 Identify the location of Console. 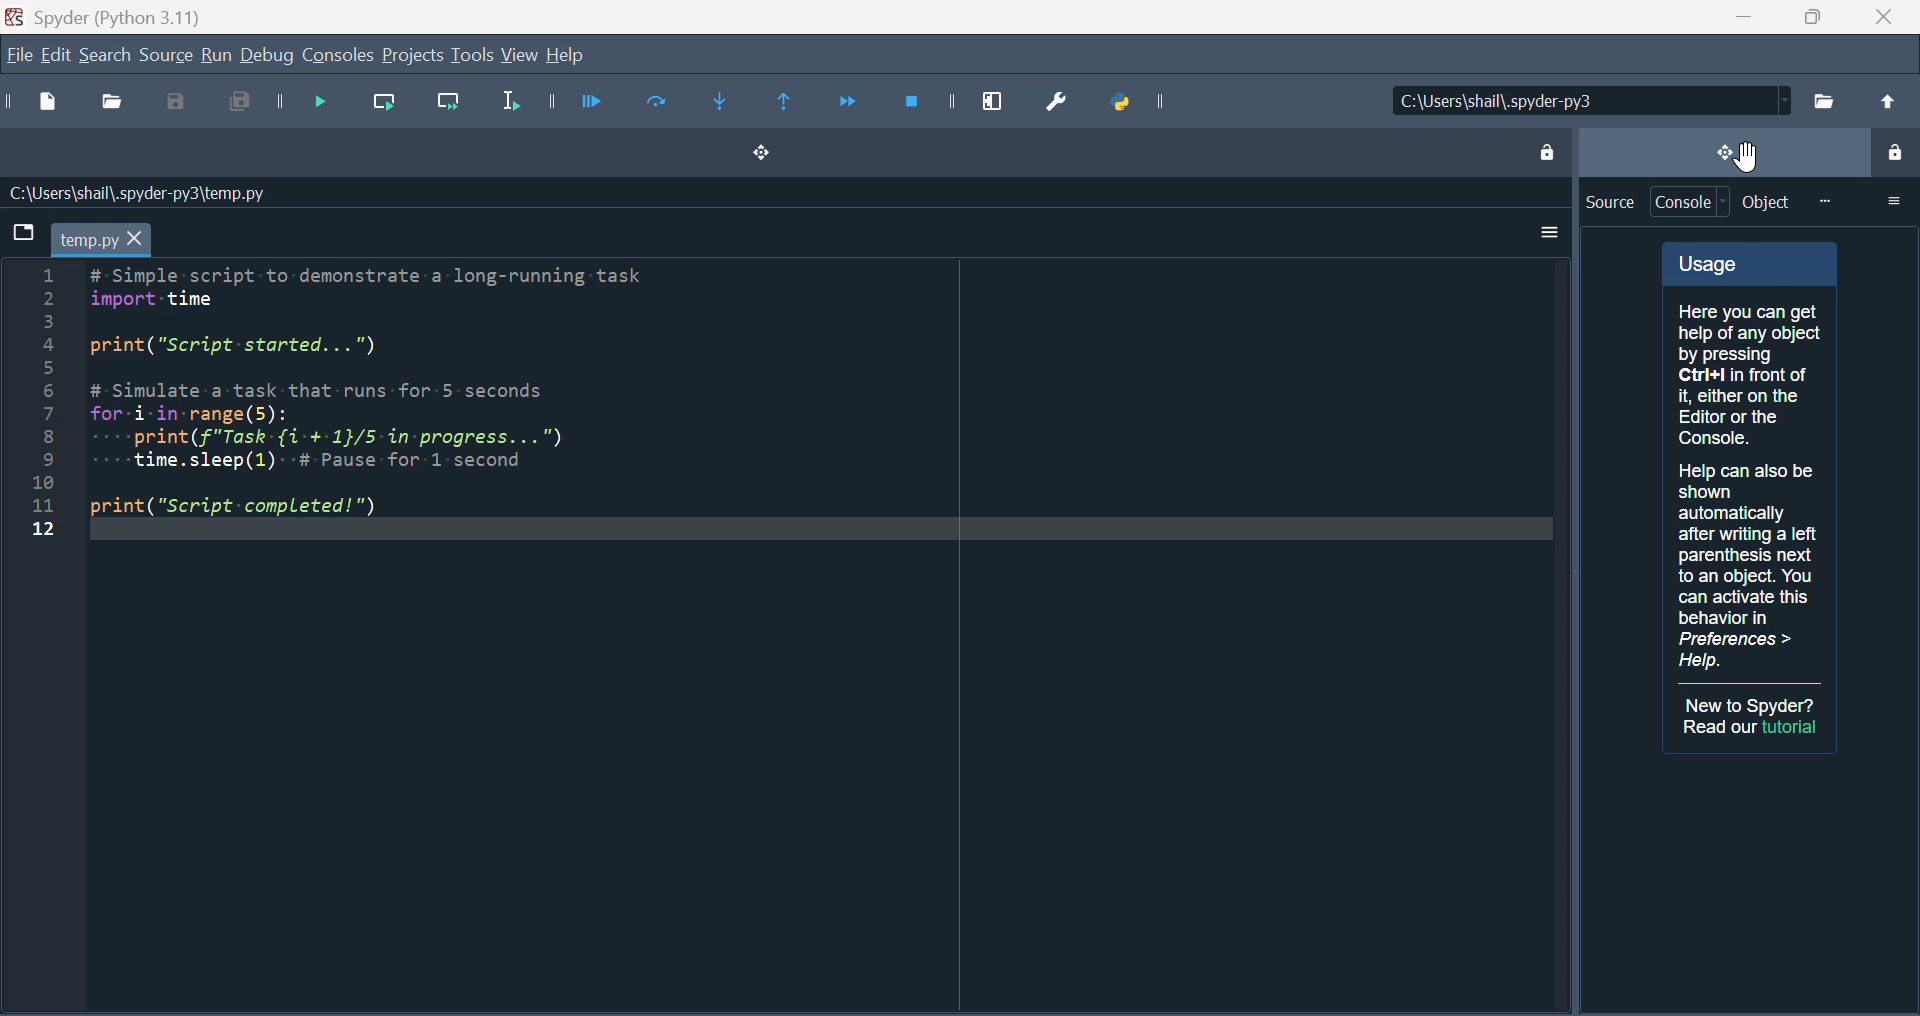
(1692, 202).